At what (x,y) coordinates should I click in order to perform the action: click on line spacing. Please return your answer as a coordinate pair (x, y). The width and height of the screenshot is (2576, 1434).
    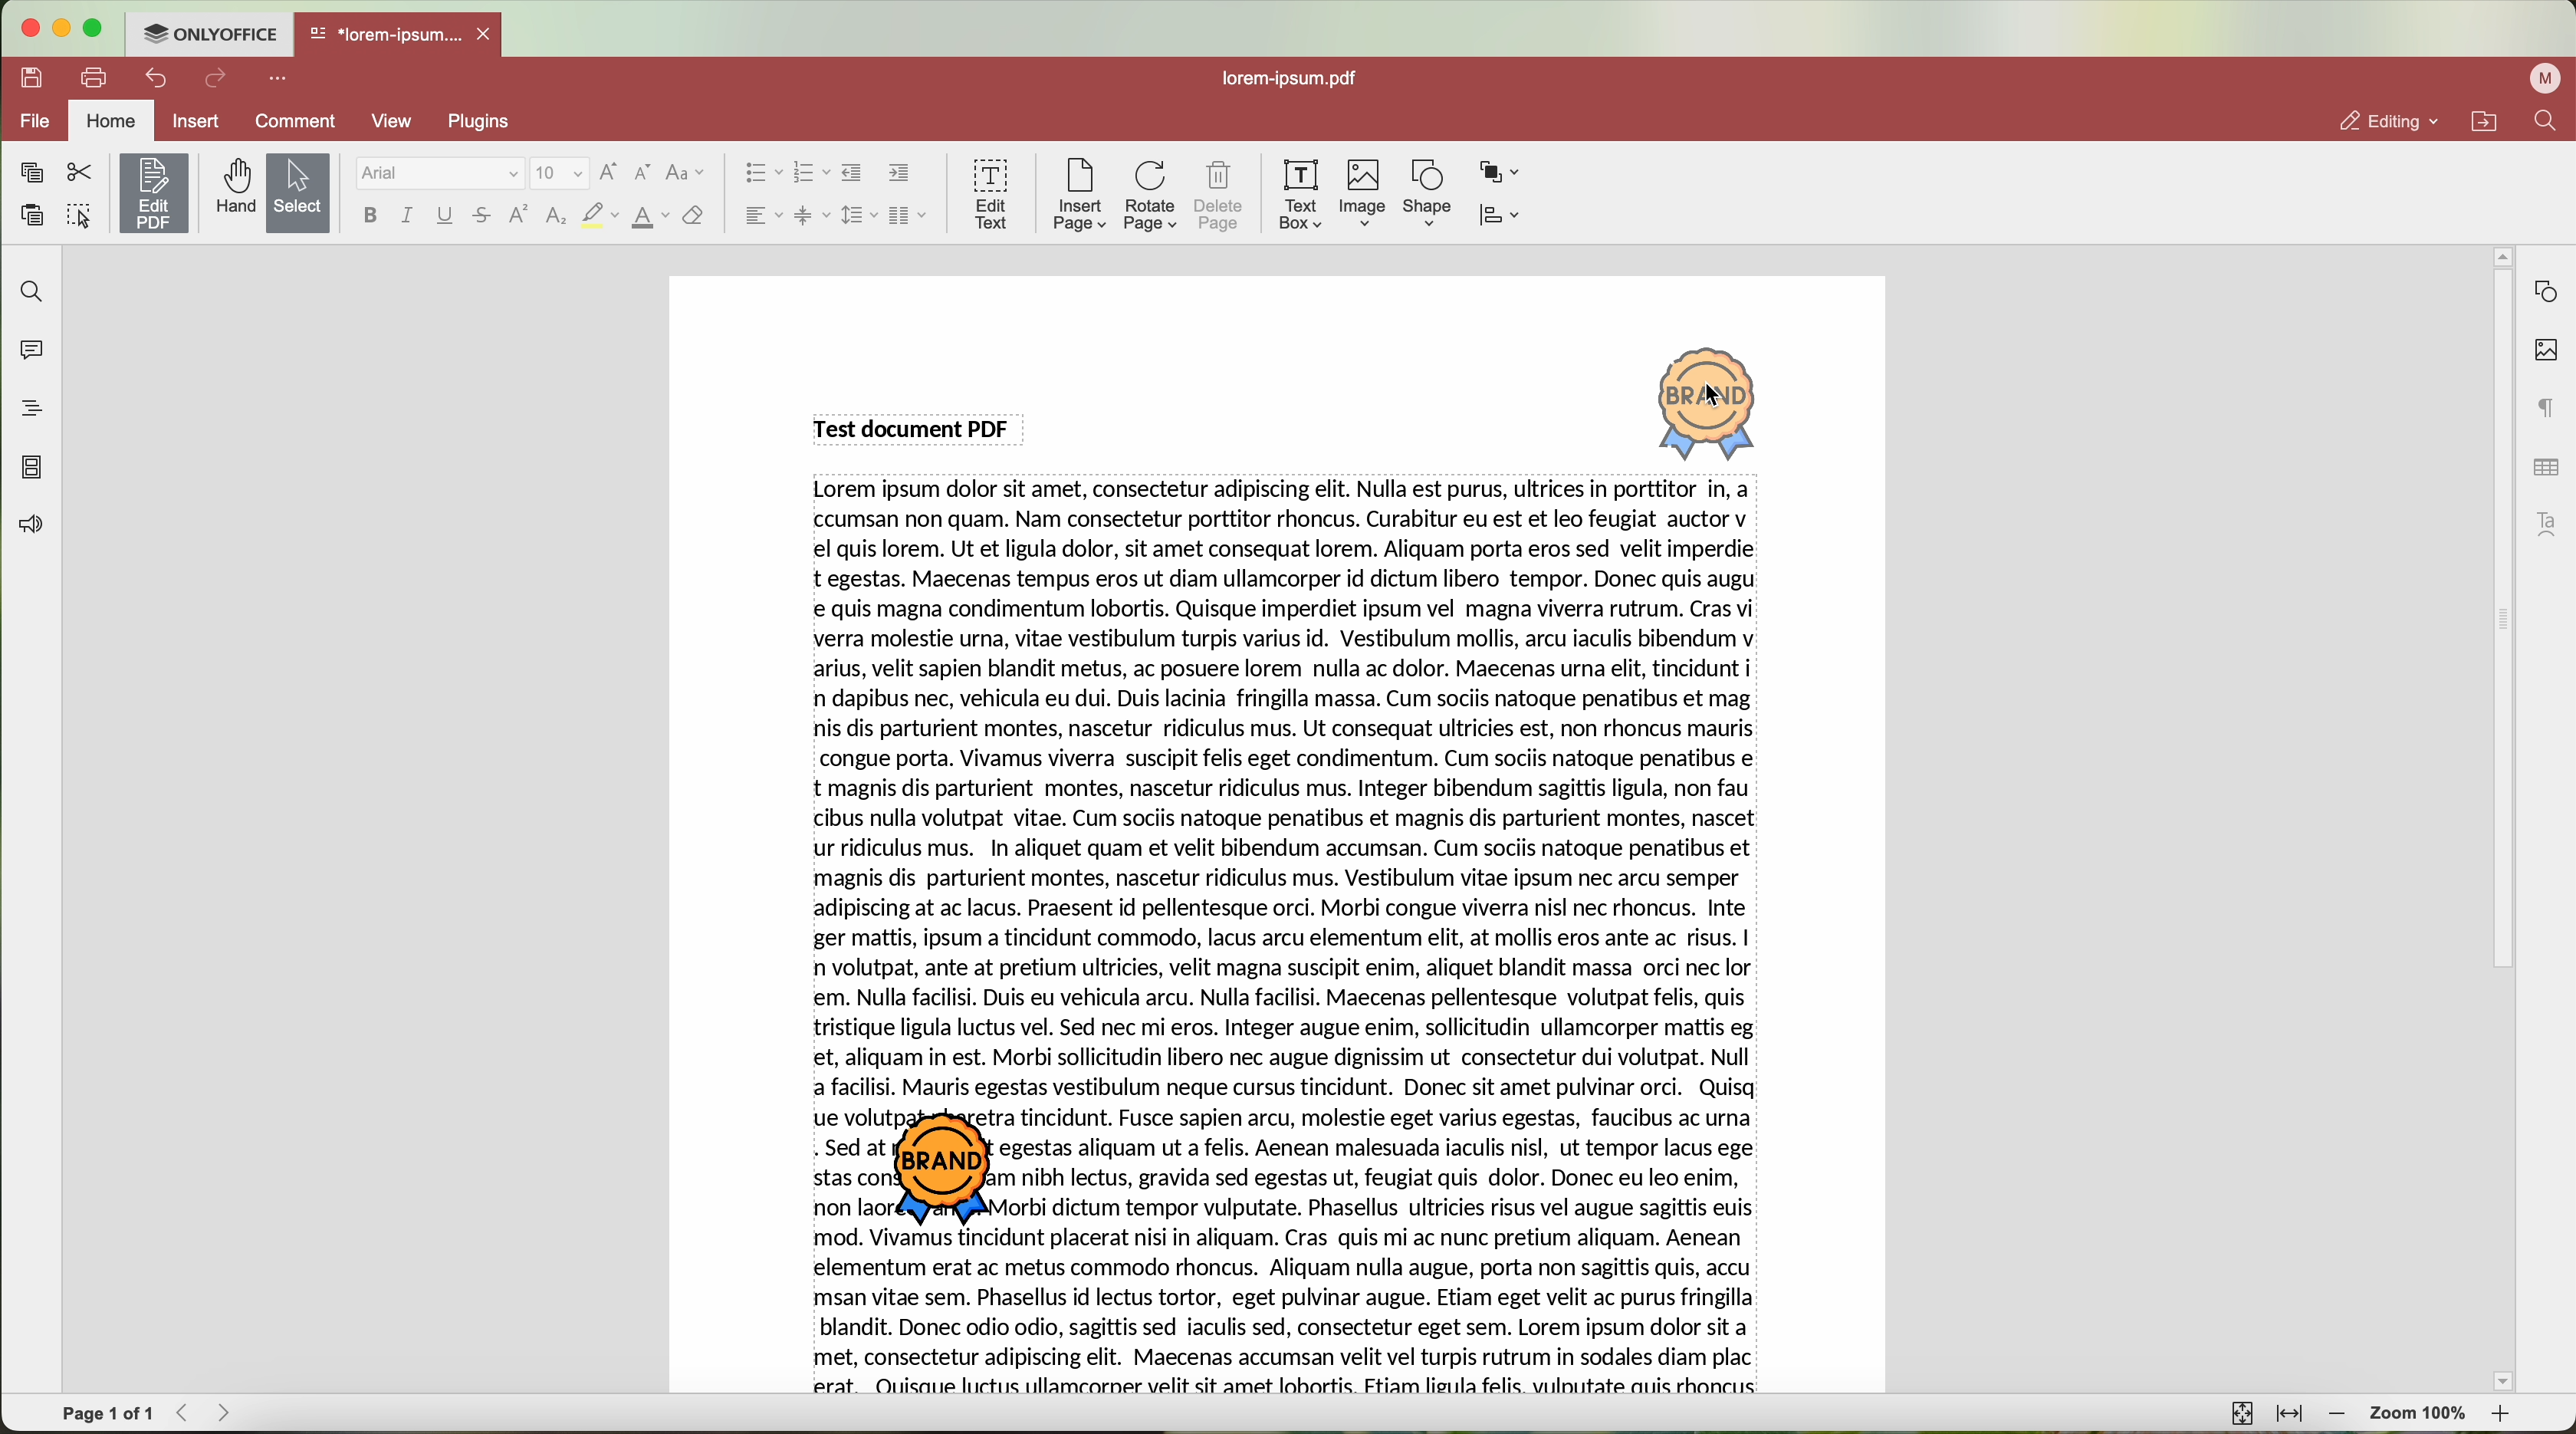
    Looking at the image, I should click on (859, 215).